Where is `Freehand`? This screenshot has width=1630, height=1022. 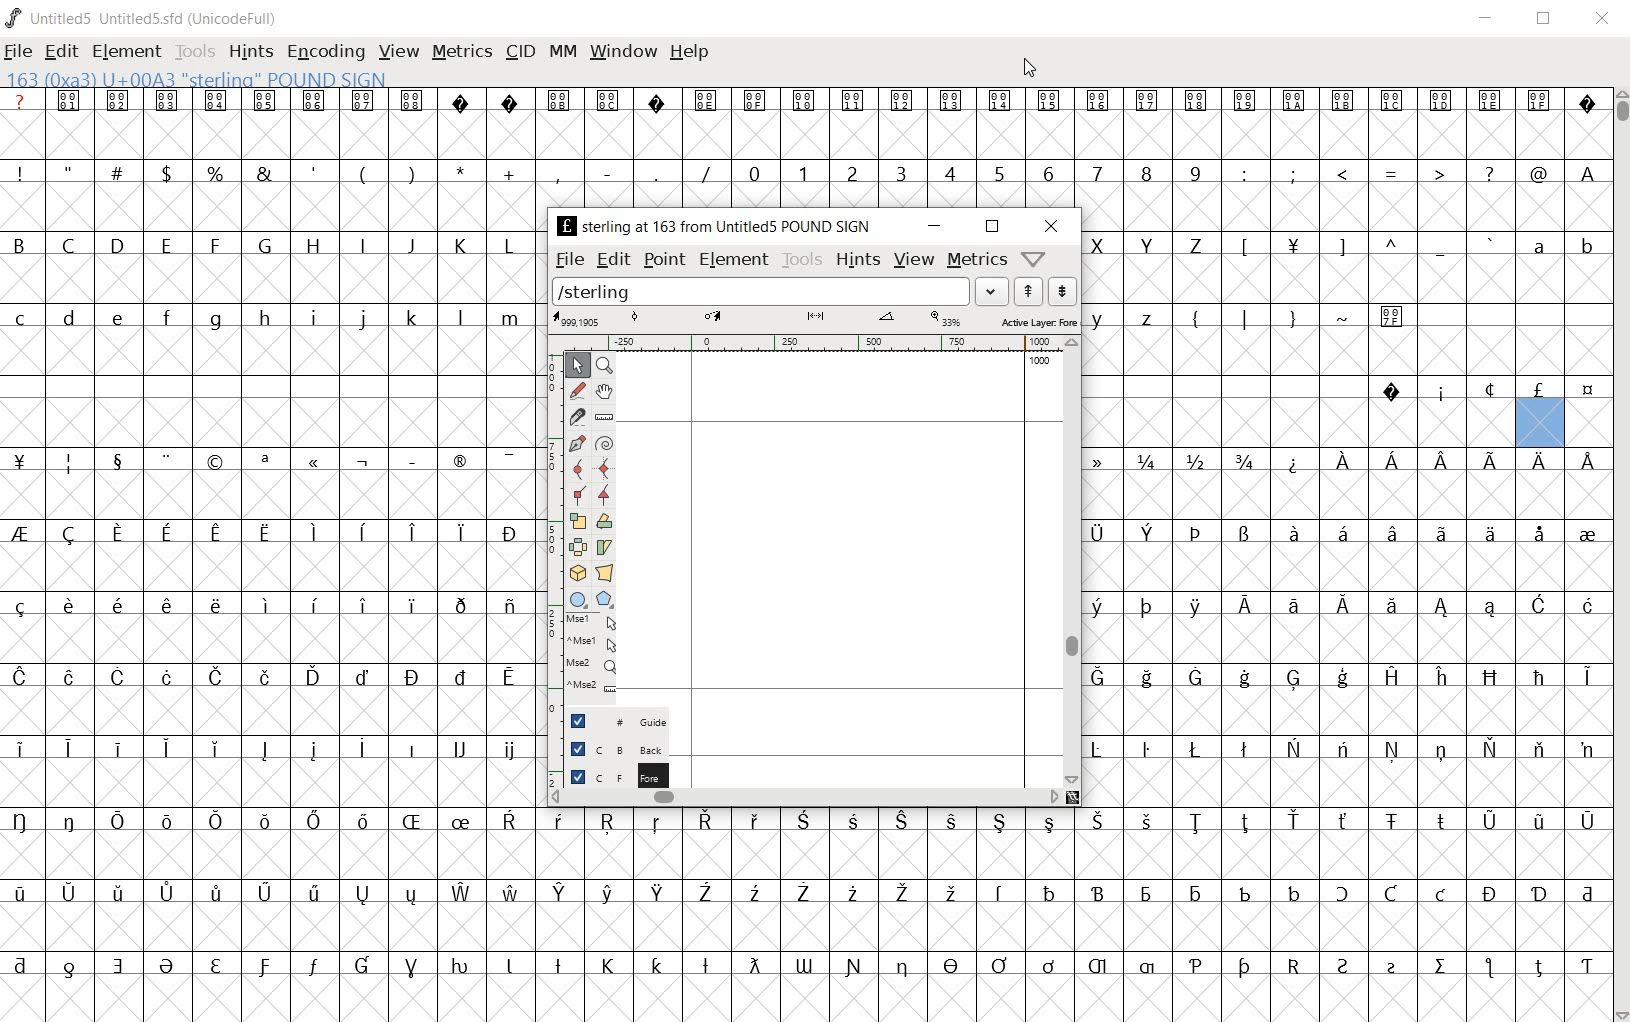
Freehand is located at coordinates (580, 393).